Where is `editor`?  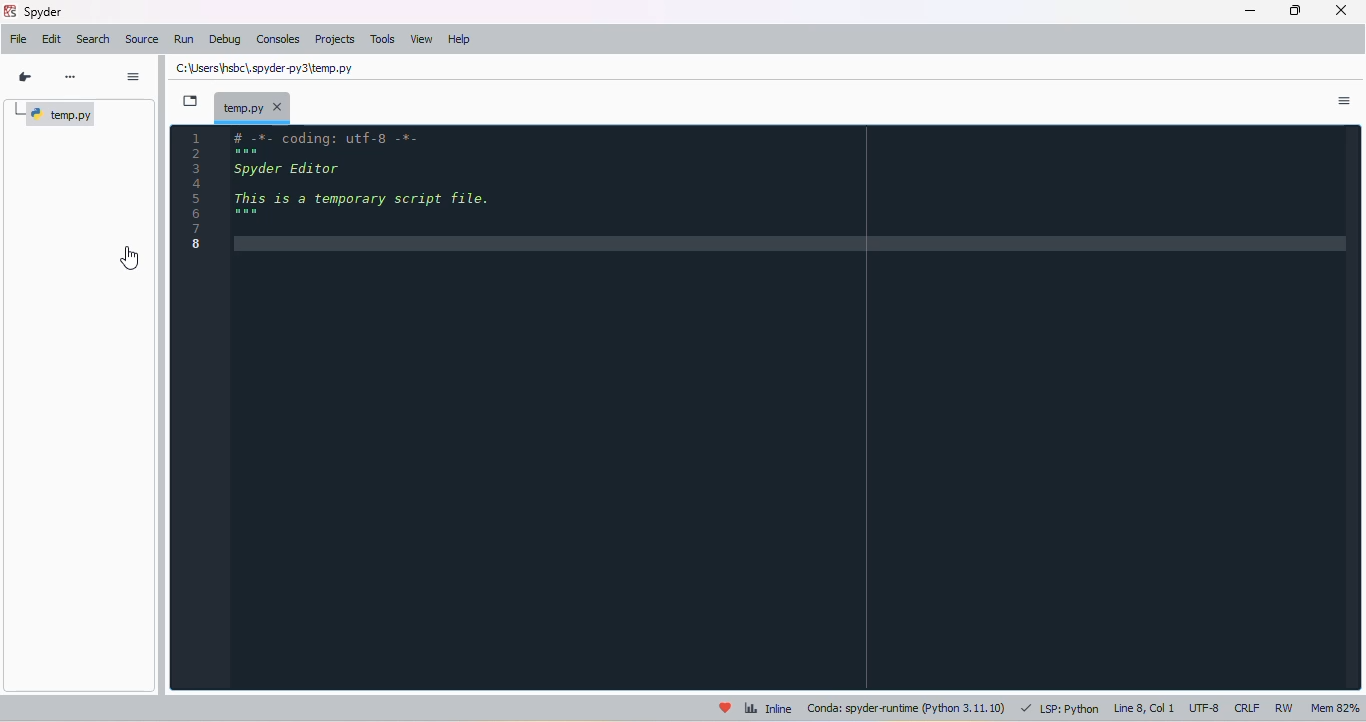
editor is located at coordinates (790, 405).